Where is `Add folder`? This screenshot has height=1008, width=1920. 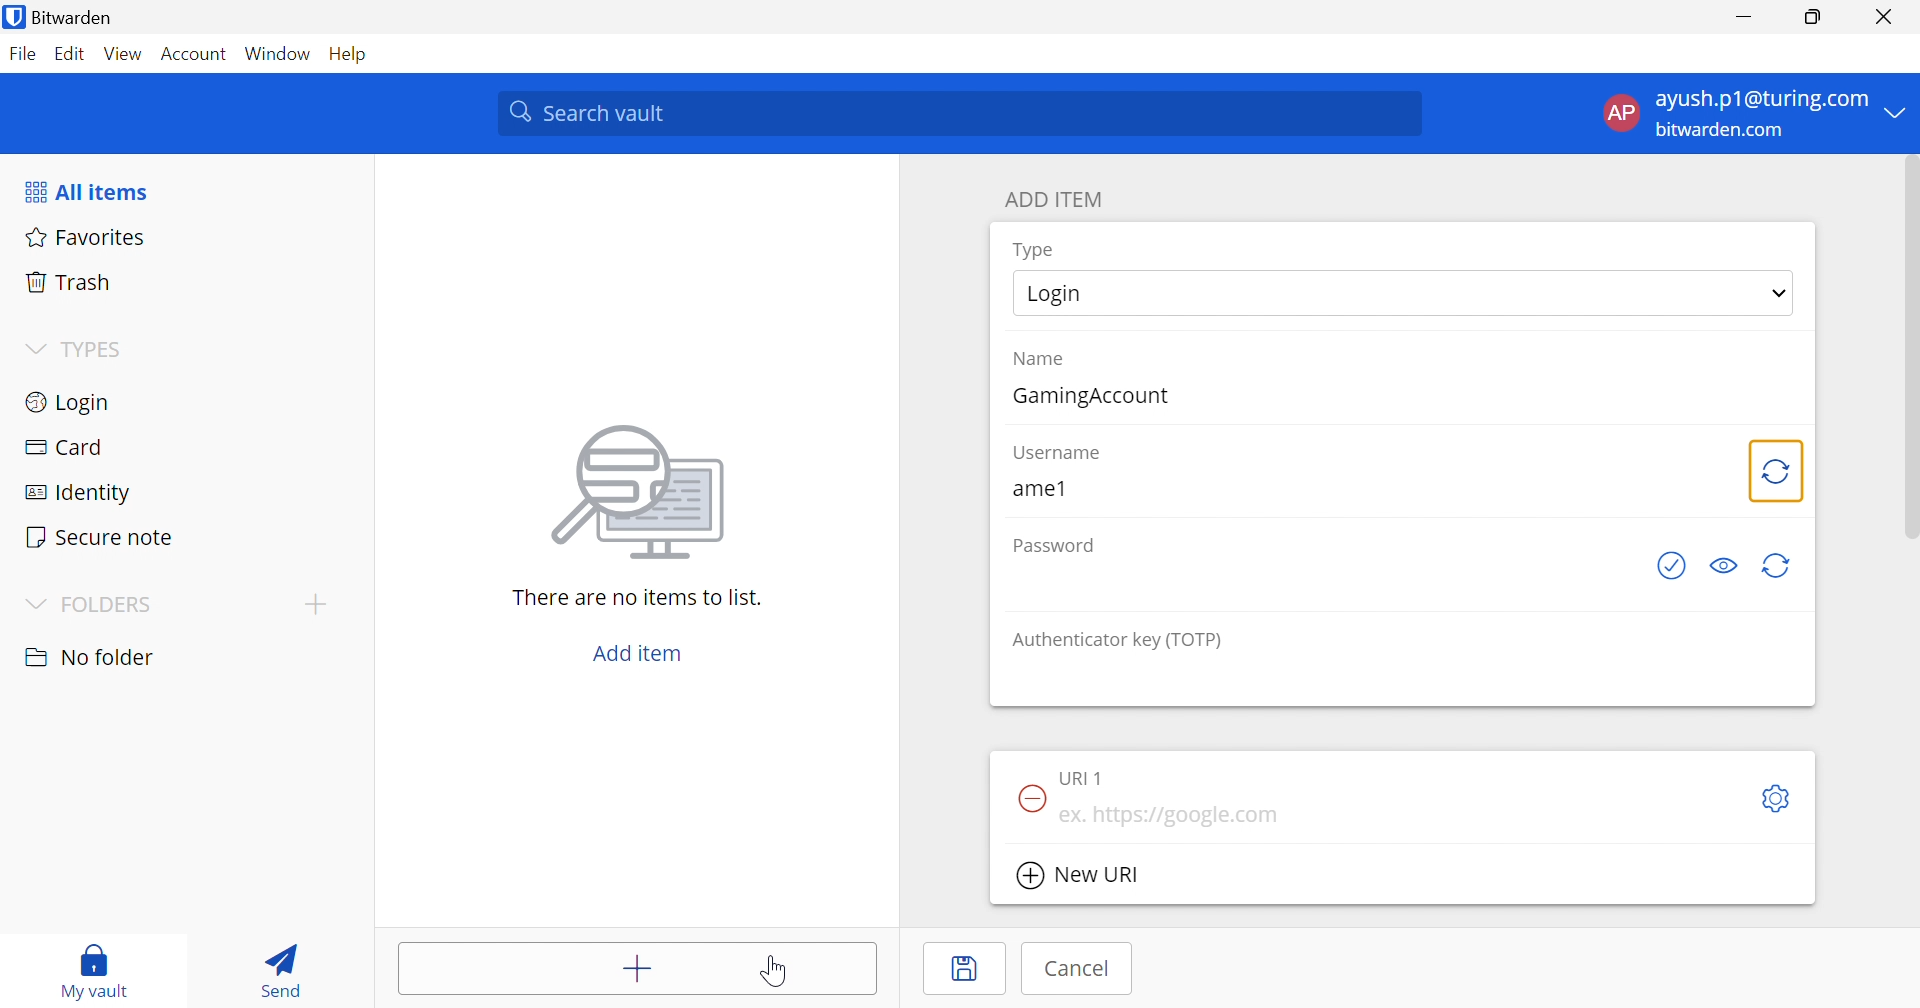
Add folder is located at coordinates (321, 603).